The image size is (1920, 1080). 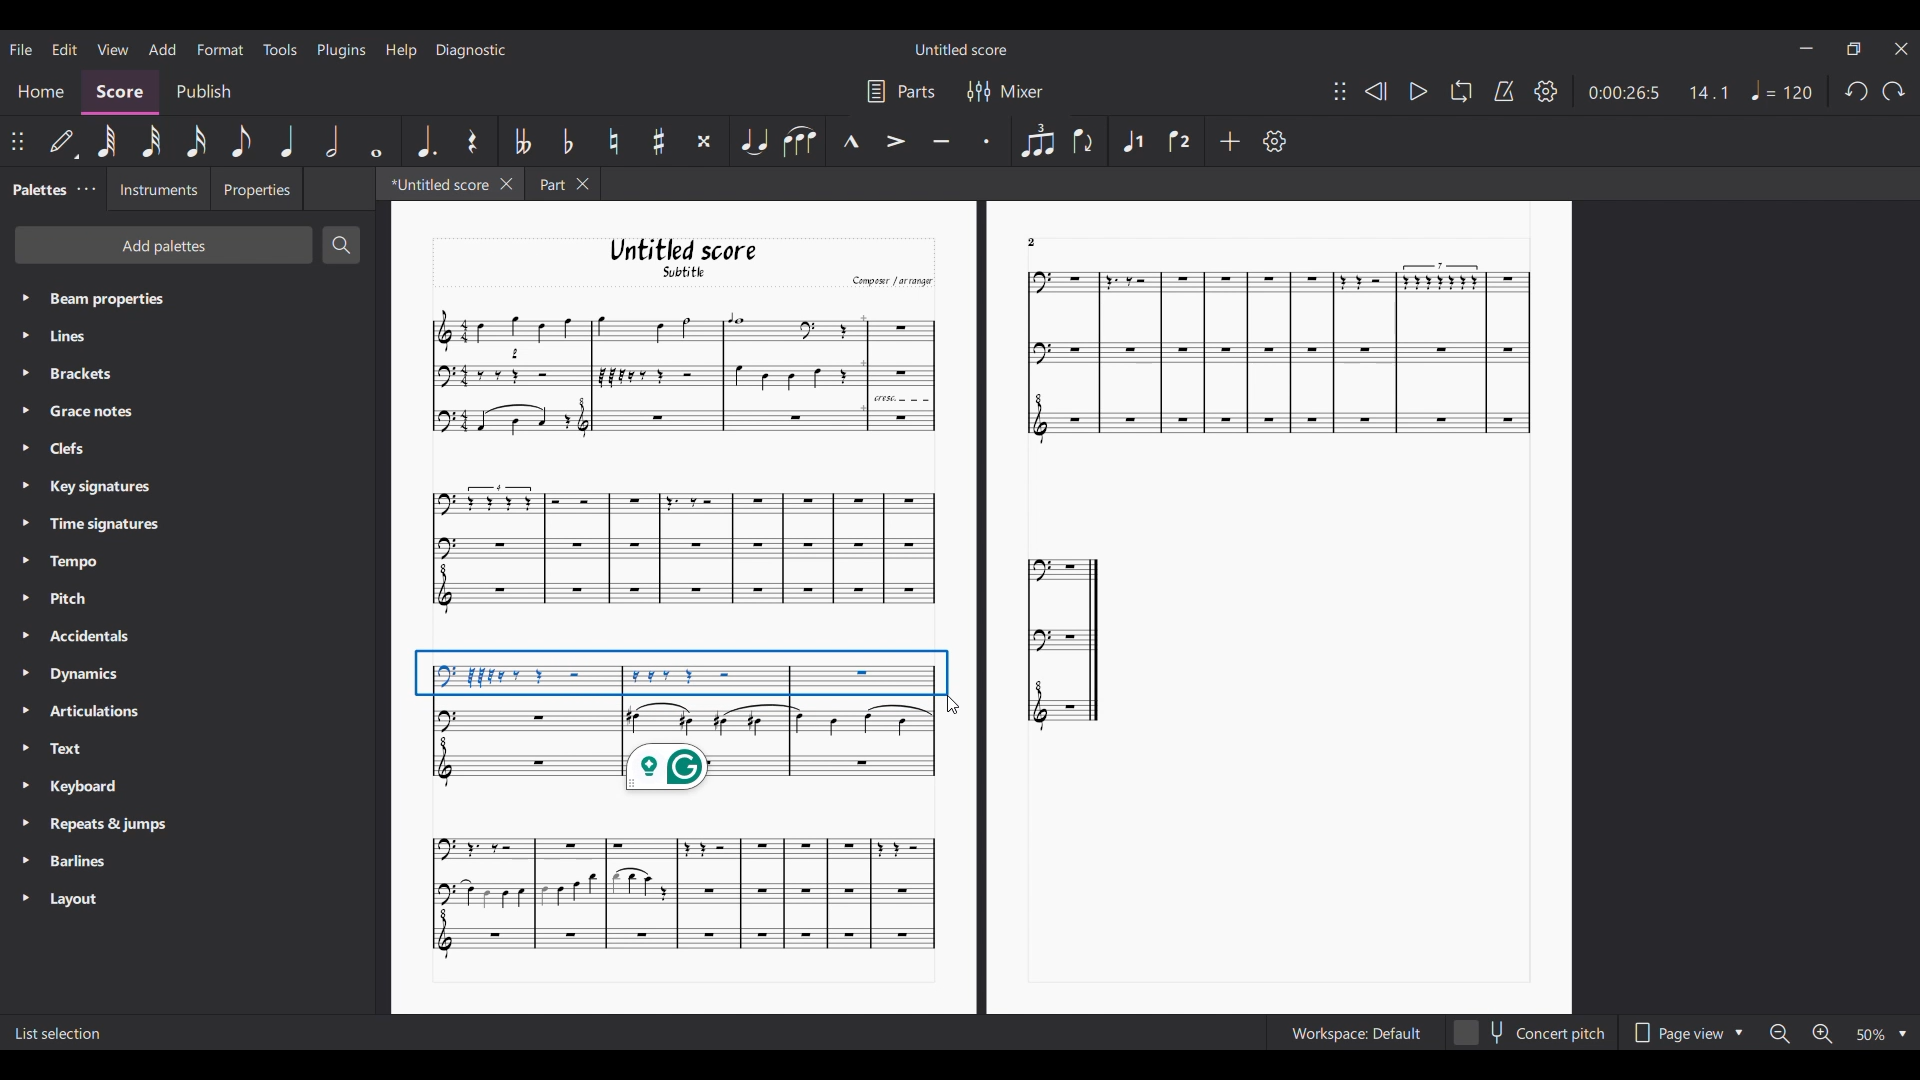 I want to click on Slur, so click(x=800, y=142).